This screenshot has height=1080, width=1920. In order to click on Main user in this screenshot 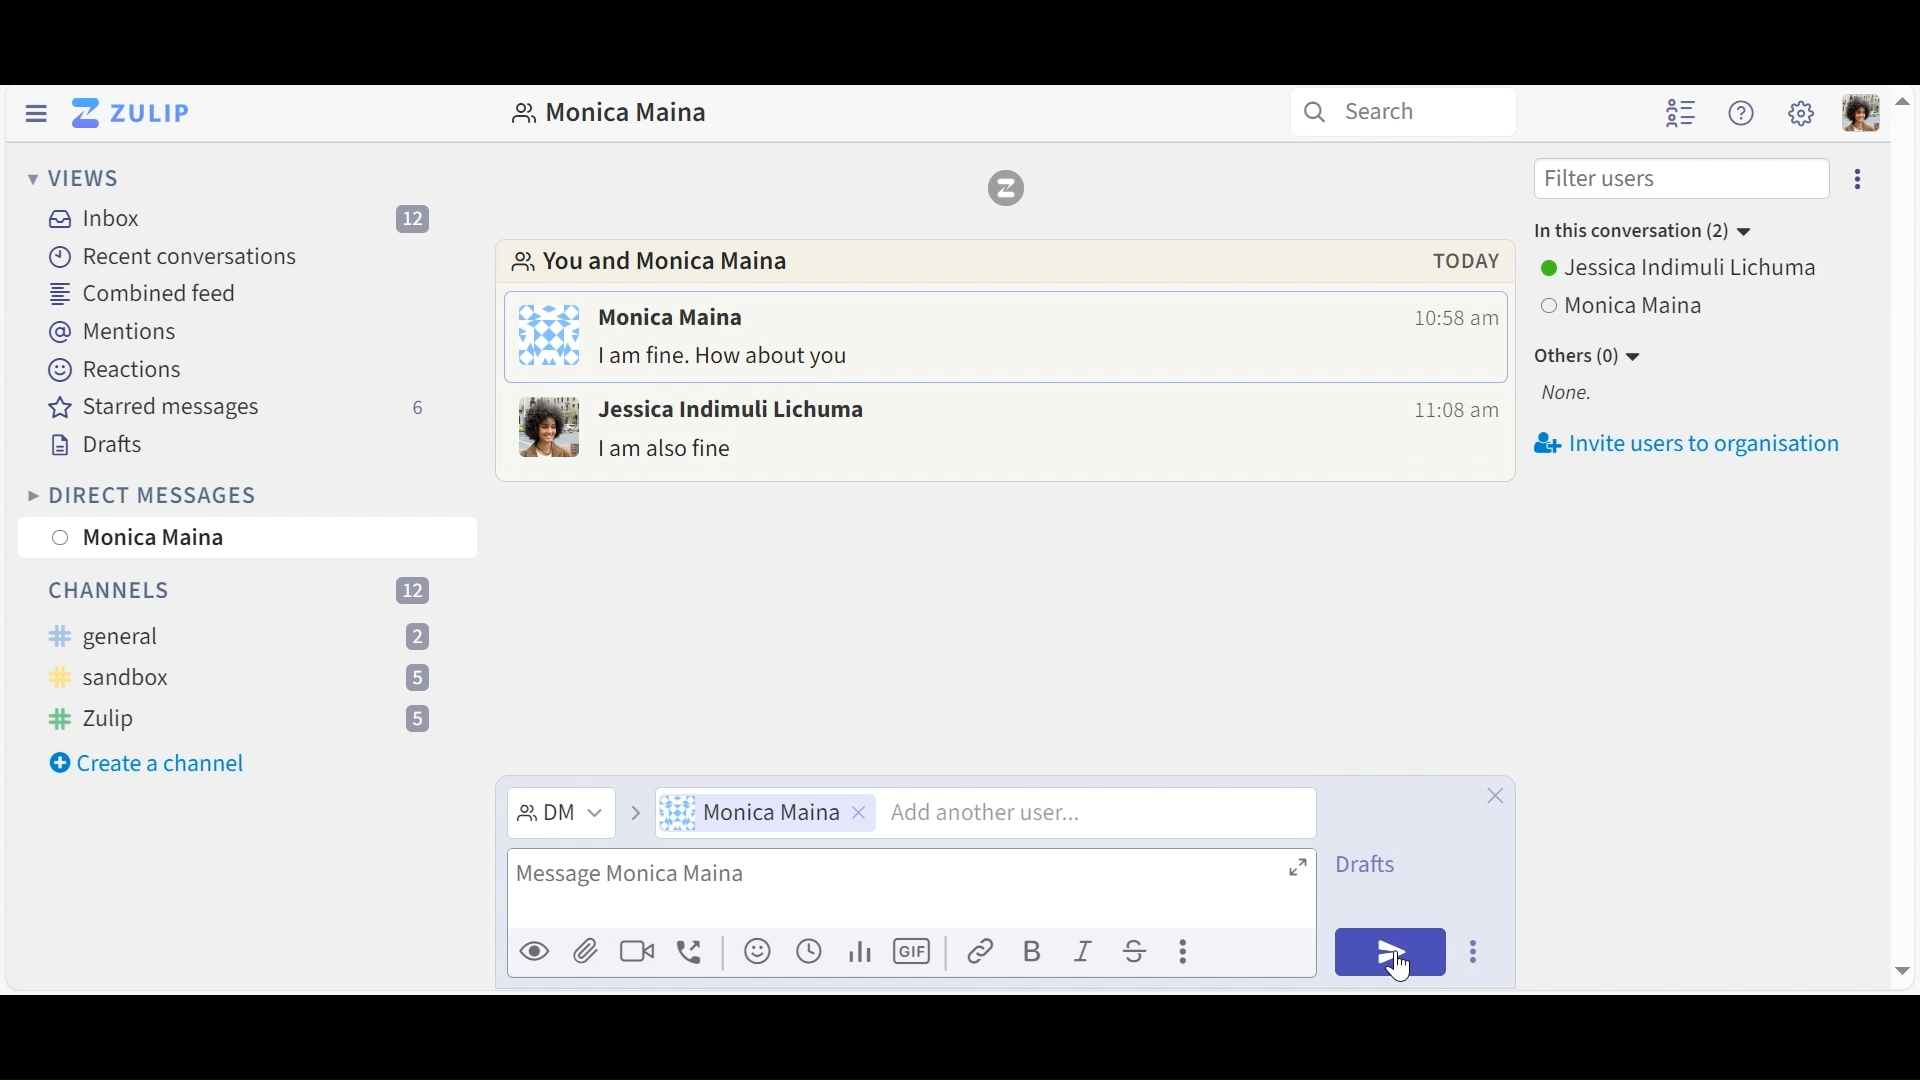, I will do `click(1801, 113)`.